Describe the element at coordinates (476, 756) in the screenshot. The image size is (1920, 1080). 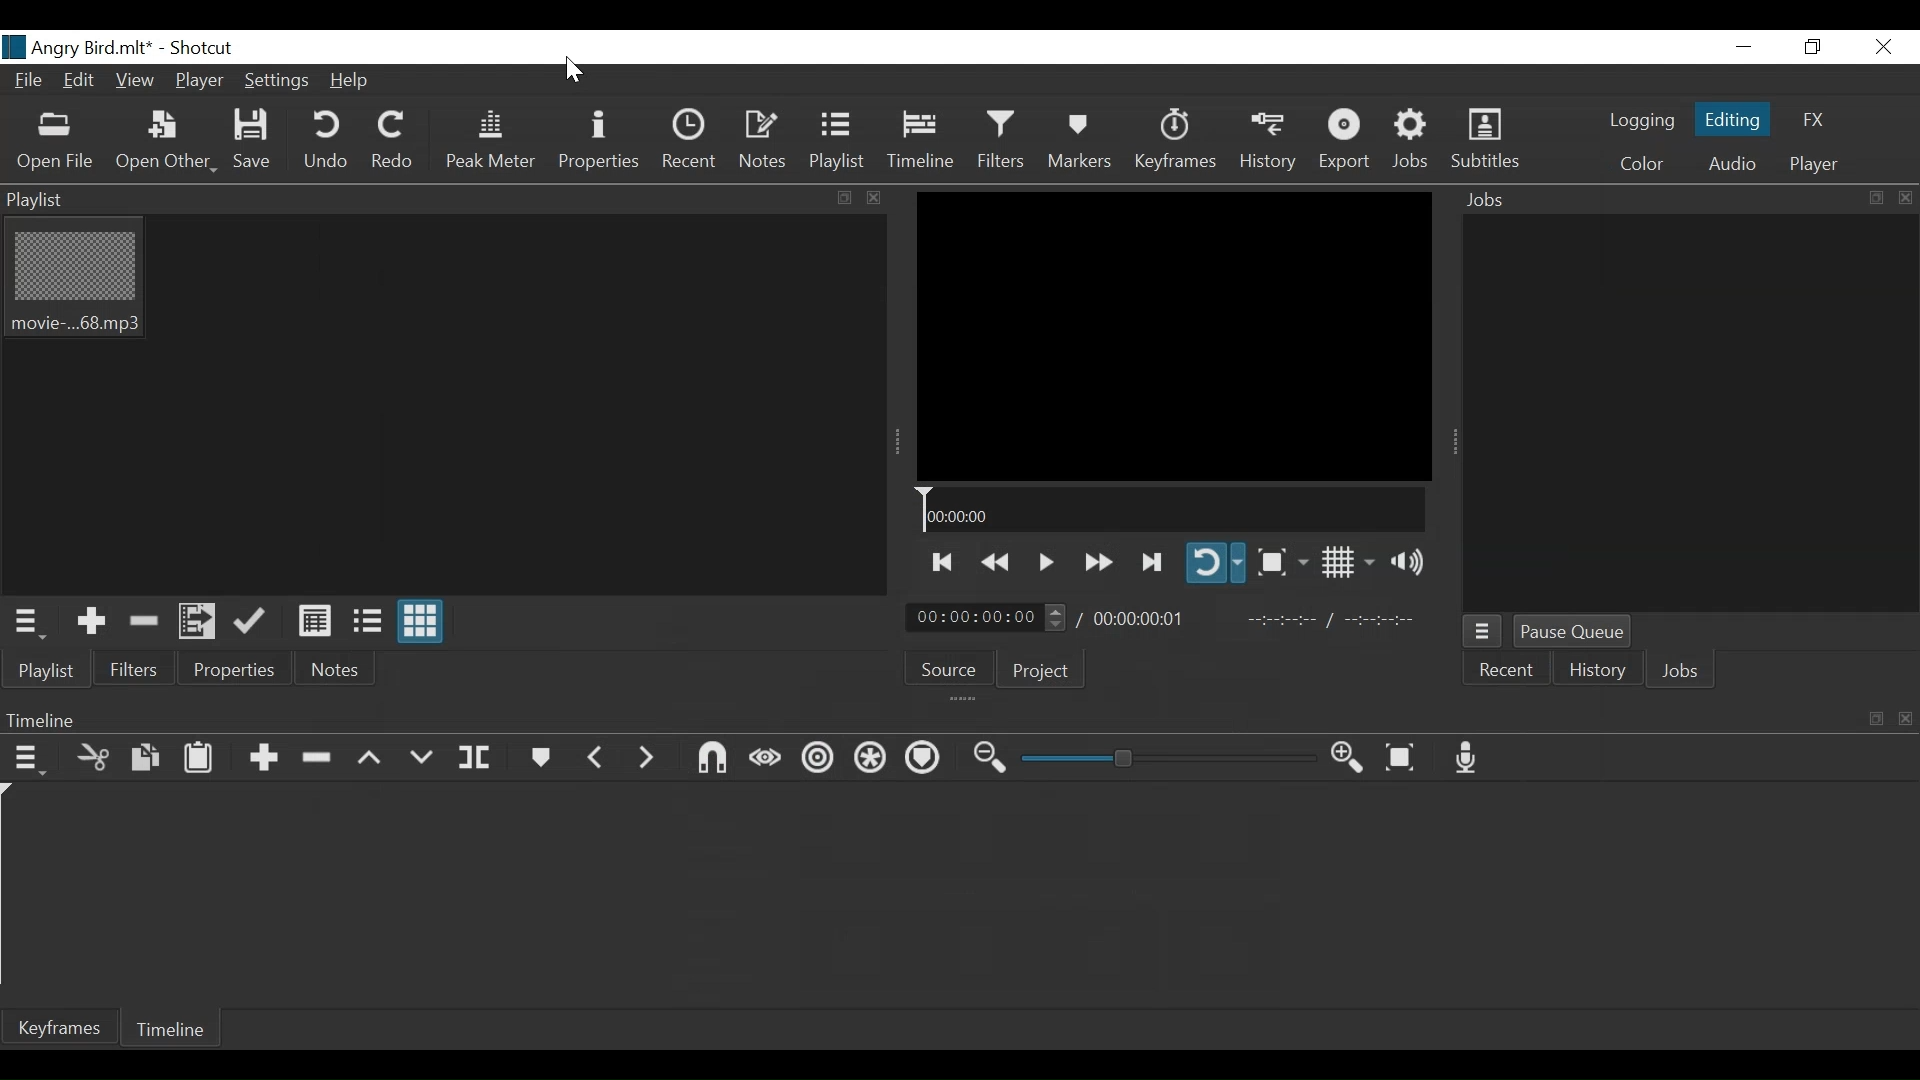
I see `Split at playhead` at that location.